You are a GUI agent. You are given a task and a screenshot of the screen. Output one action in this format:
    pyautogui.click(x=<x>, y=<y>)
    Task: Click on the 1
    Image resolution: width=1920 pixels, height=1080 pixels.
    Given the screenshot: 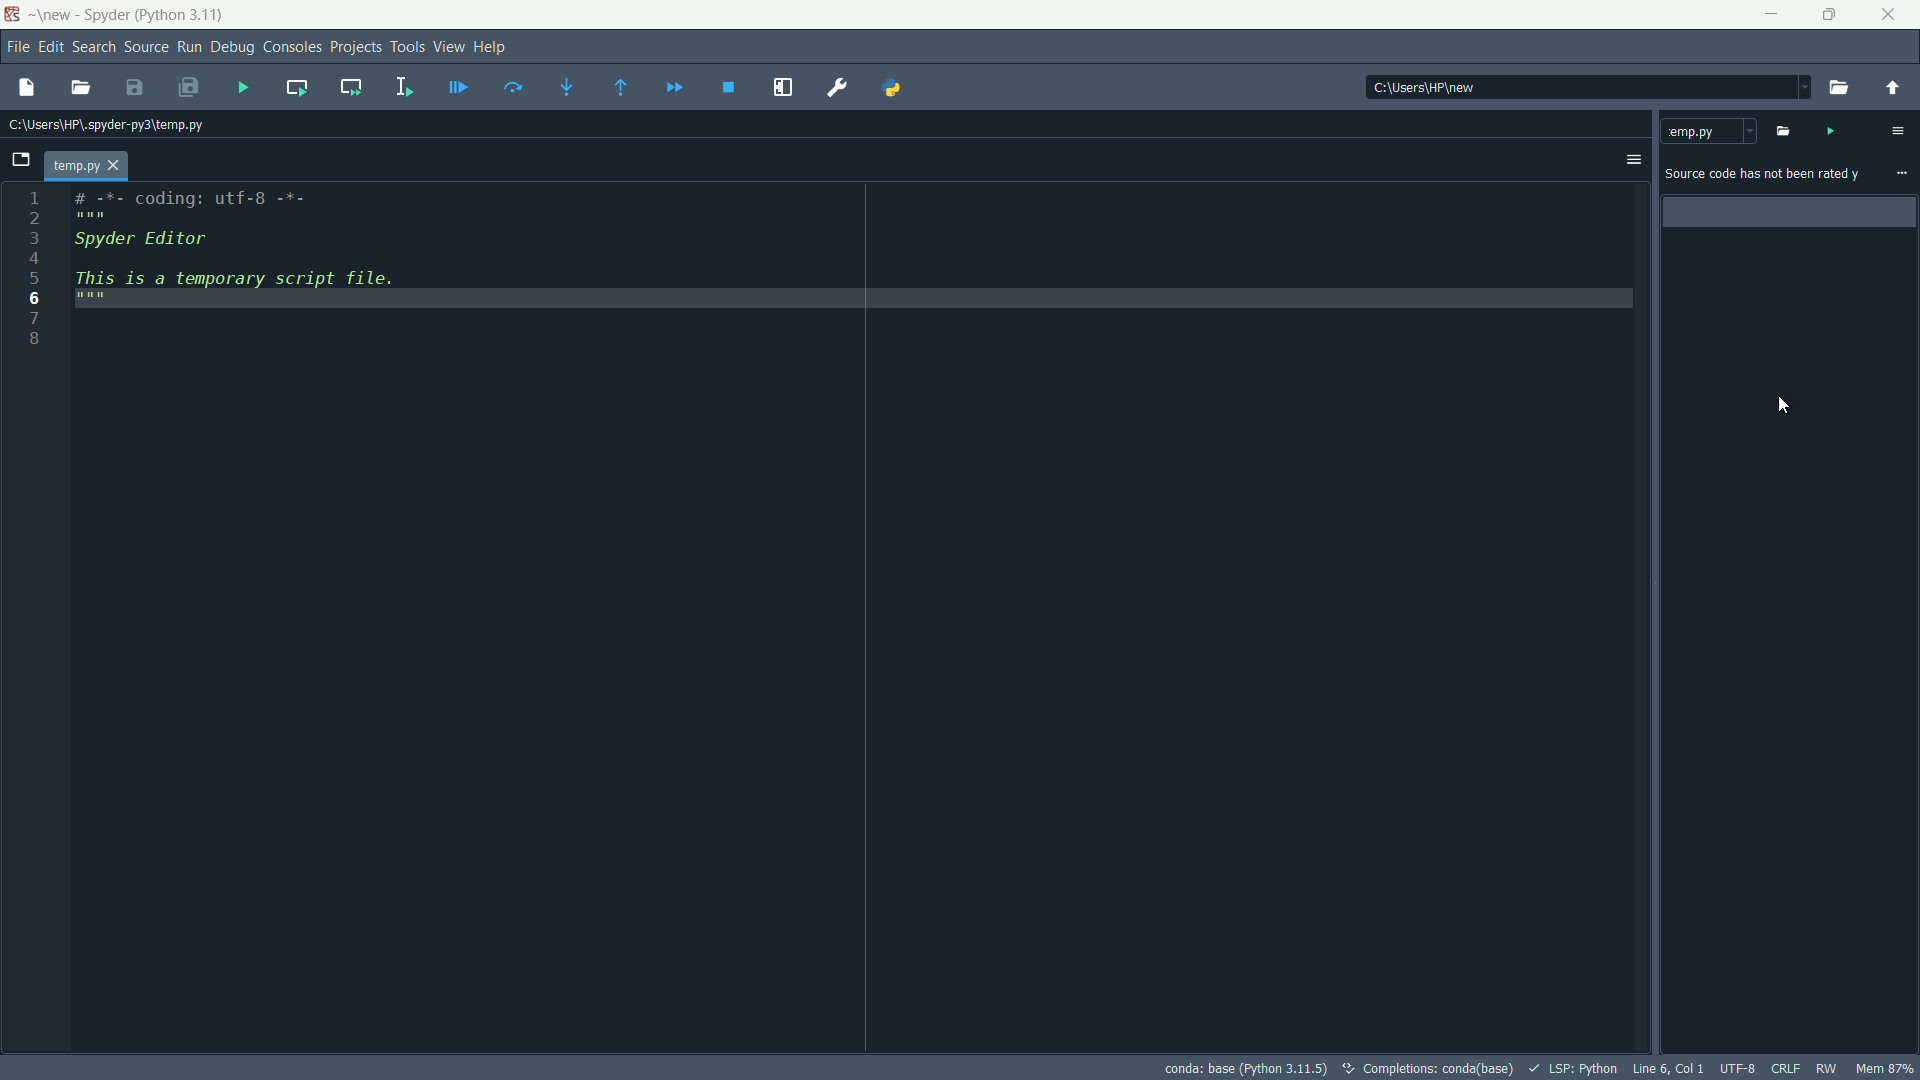 What is the action you would take?
    pyautogui.click(x=34, y=198)
    